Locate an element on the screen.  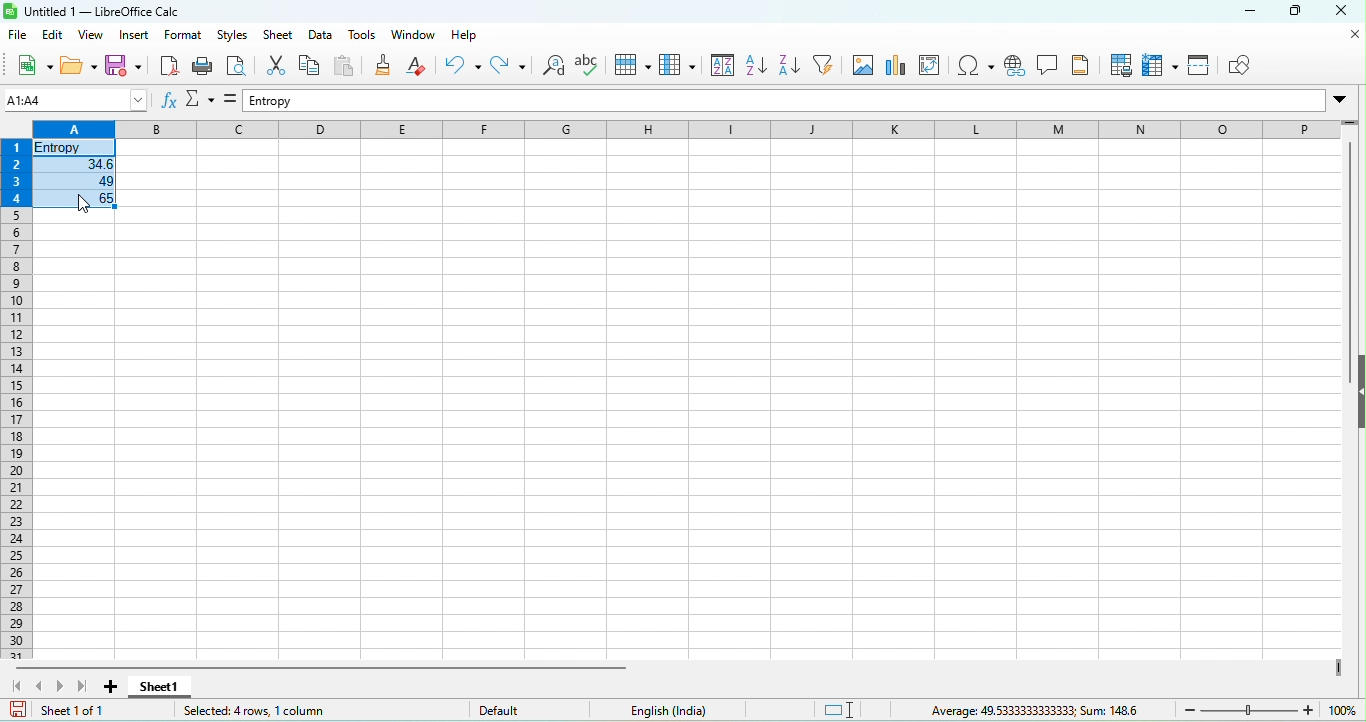
untitled 1-libre office calc is located at coordinates (102, 12).